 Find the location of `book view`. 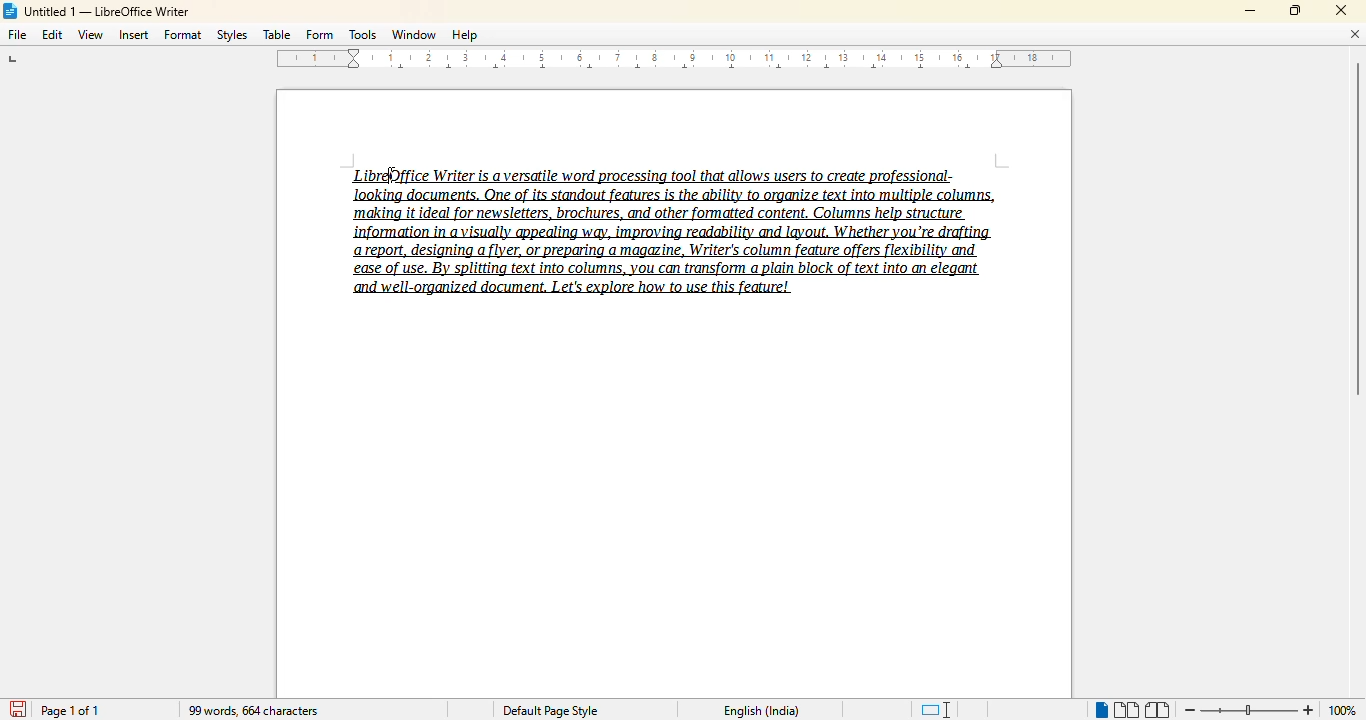

book view is located at coordinates (1157, 710).